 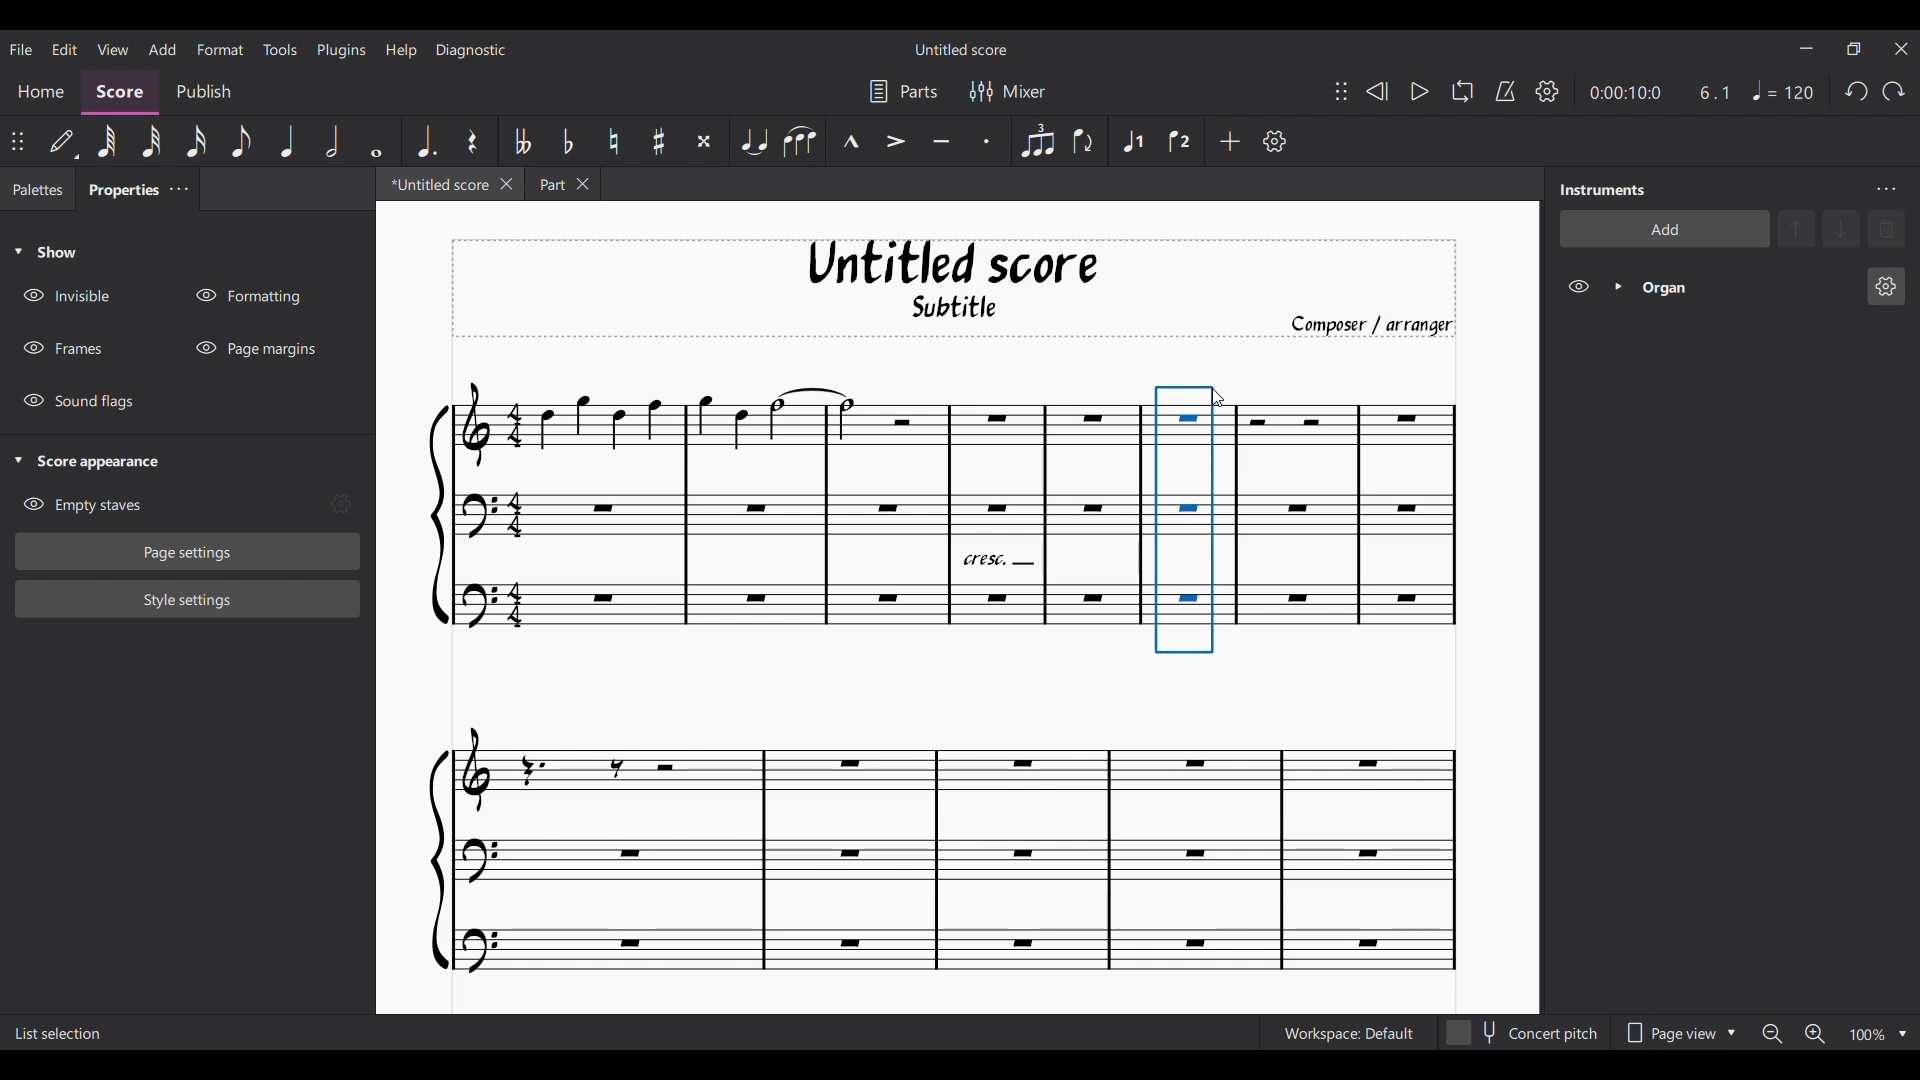 What do you see at coordinates (342, 50) in the screenshot?
I see `Plugins menu` at bounding box center [342, 50].